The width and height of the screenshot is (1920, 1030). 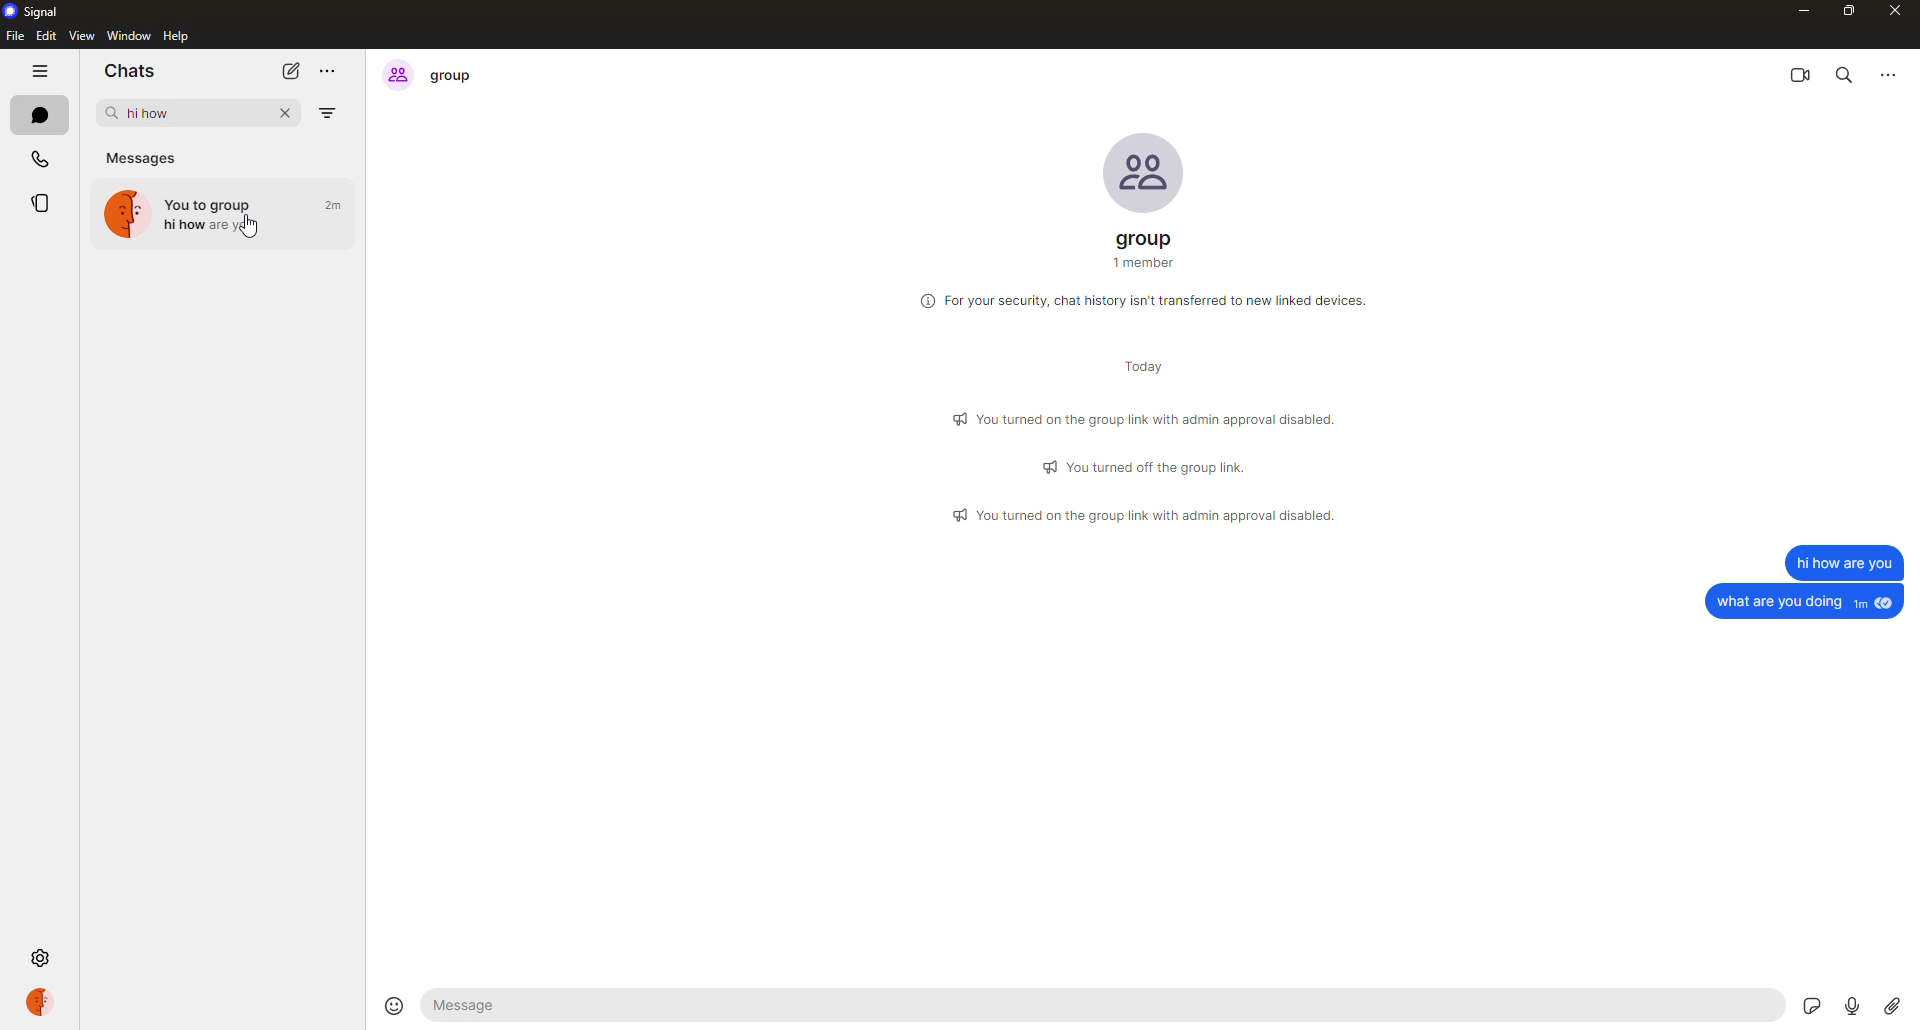 What do you see at coordinates (1806, 601) in the screenshot?
I see `message` at bounding box center [1806, 601].